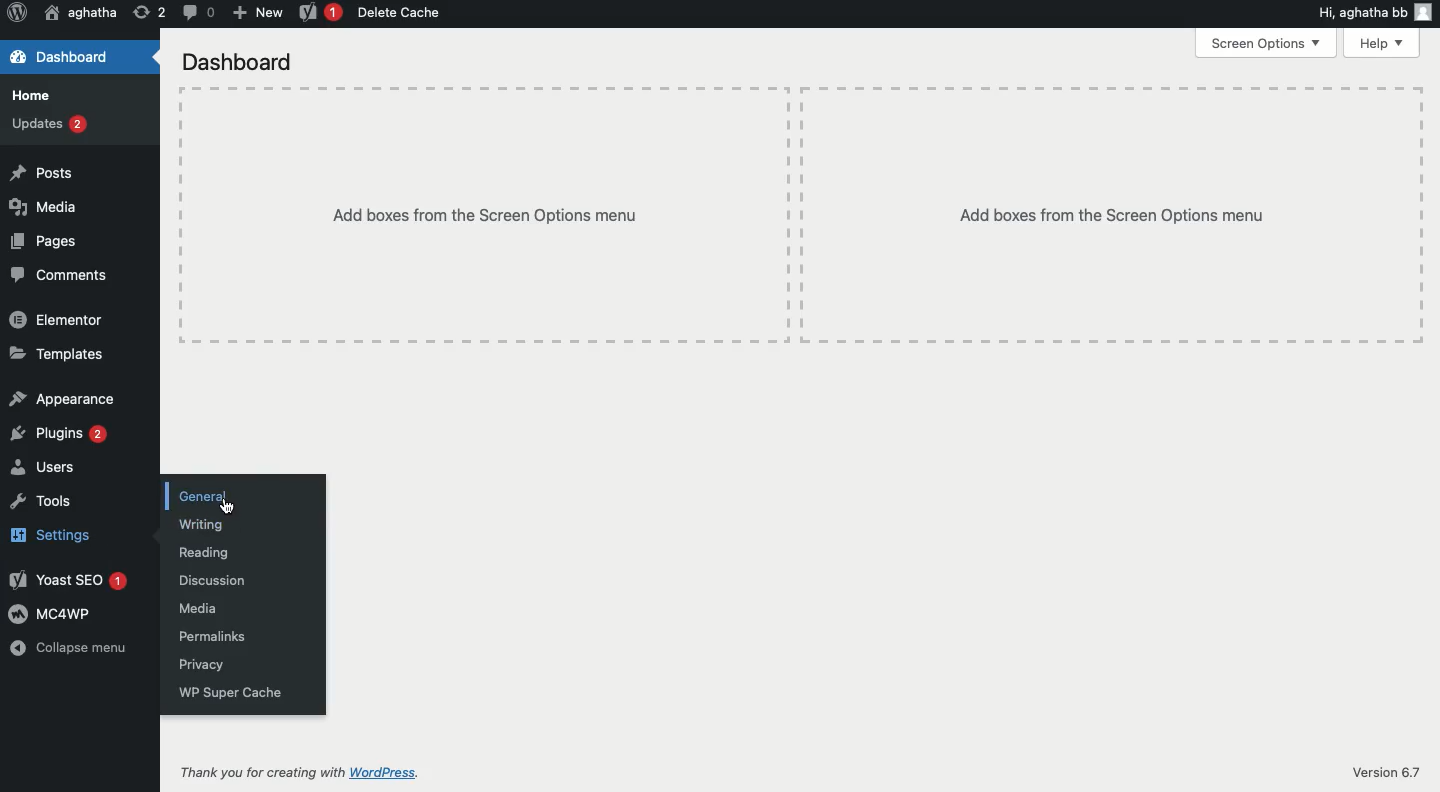 Image resolution: width=1440 pixels, height=792 pixels. What do you see at coordinates (38, 173) in the screenshot?
I see `Posts` at bounding box center [38, 173].